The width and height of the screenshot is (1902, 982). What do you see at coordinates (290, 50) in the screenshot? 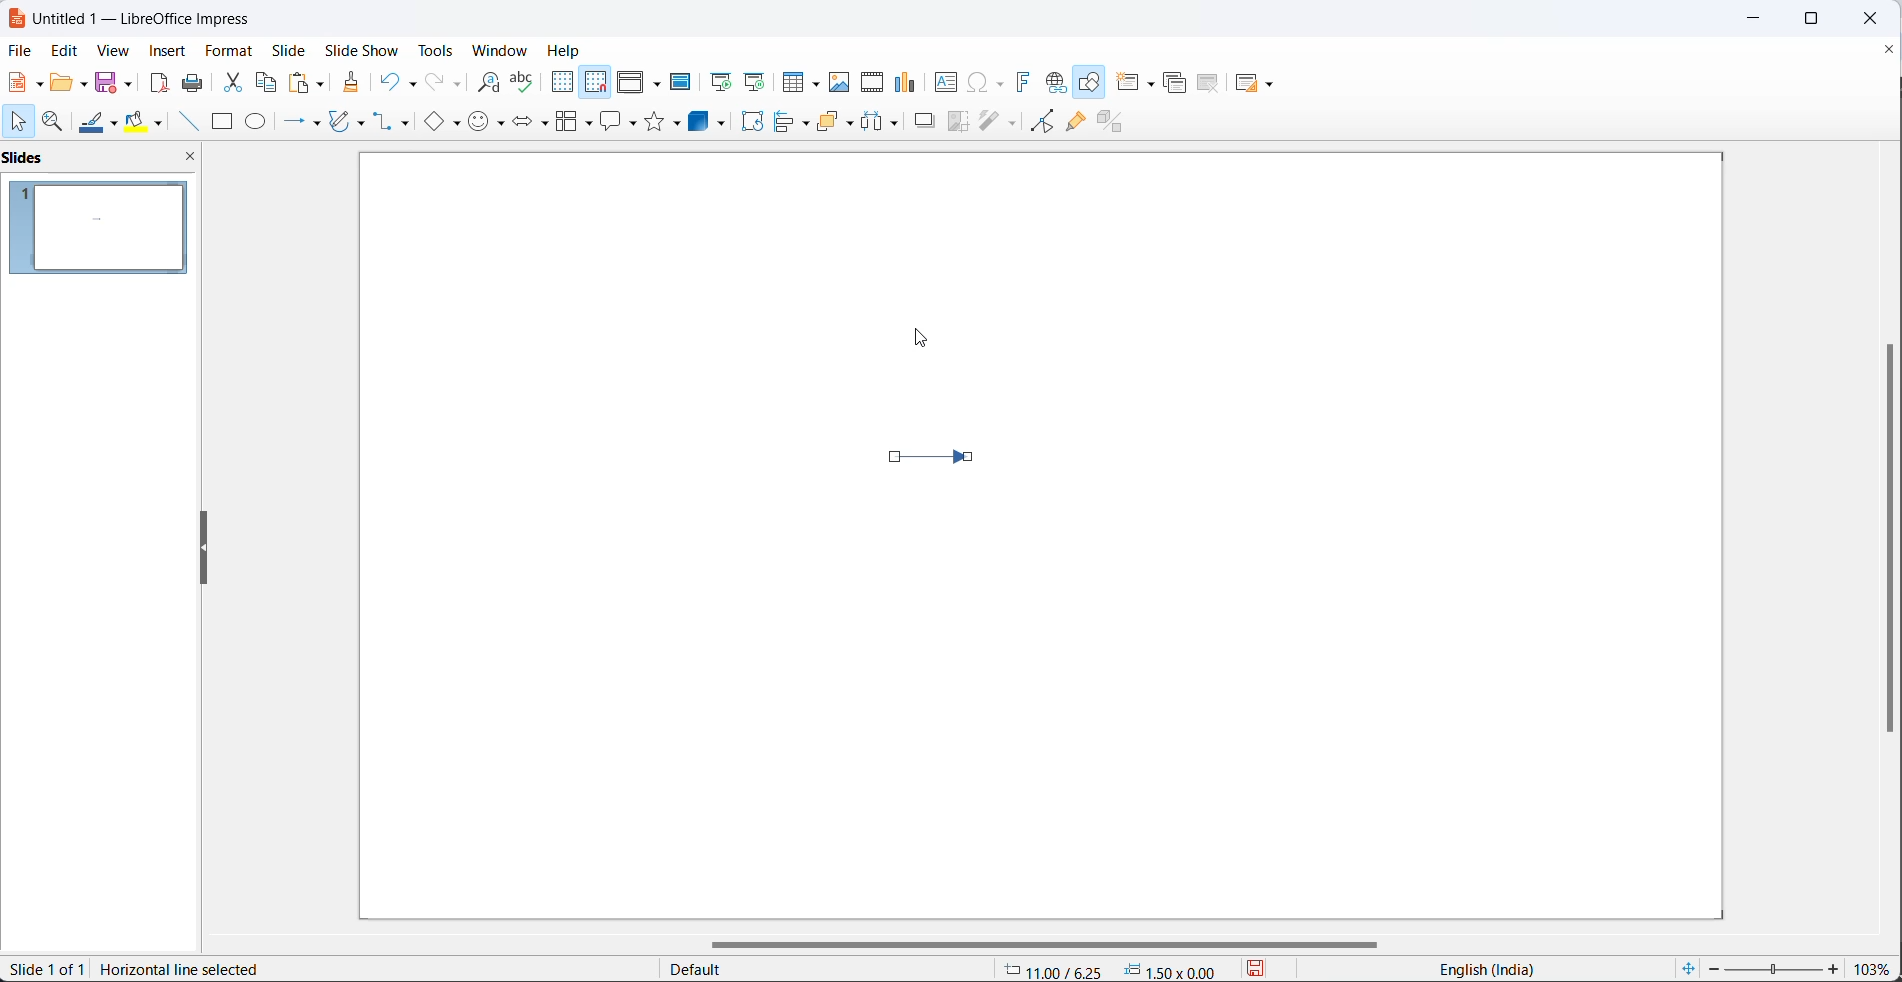
I see `slide` at bounding box center [290, 50].